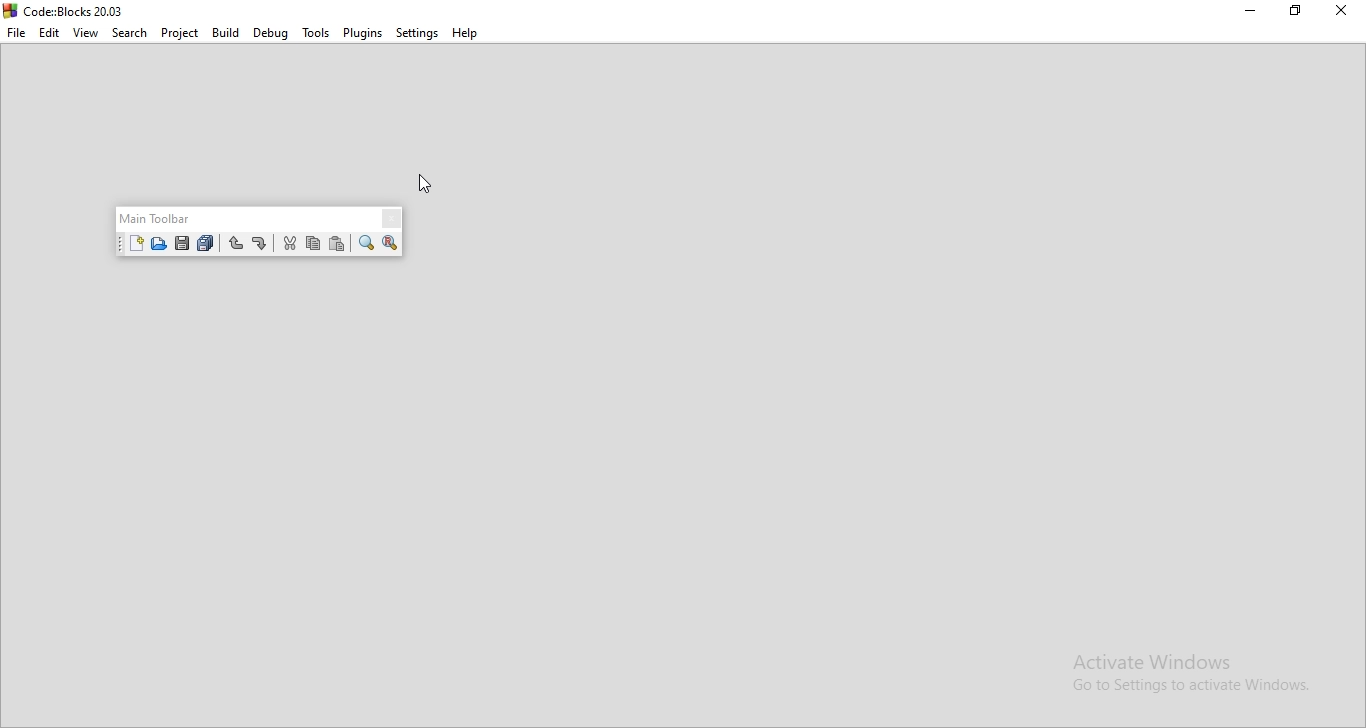 The width and height of the screenshot is (1366, 728). Describe the element at coordinates (466, 32) in the screenshot. I see `Help` at that location.